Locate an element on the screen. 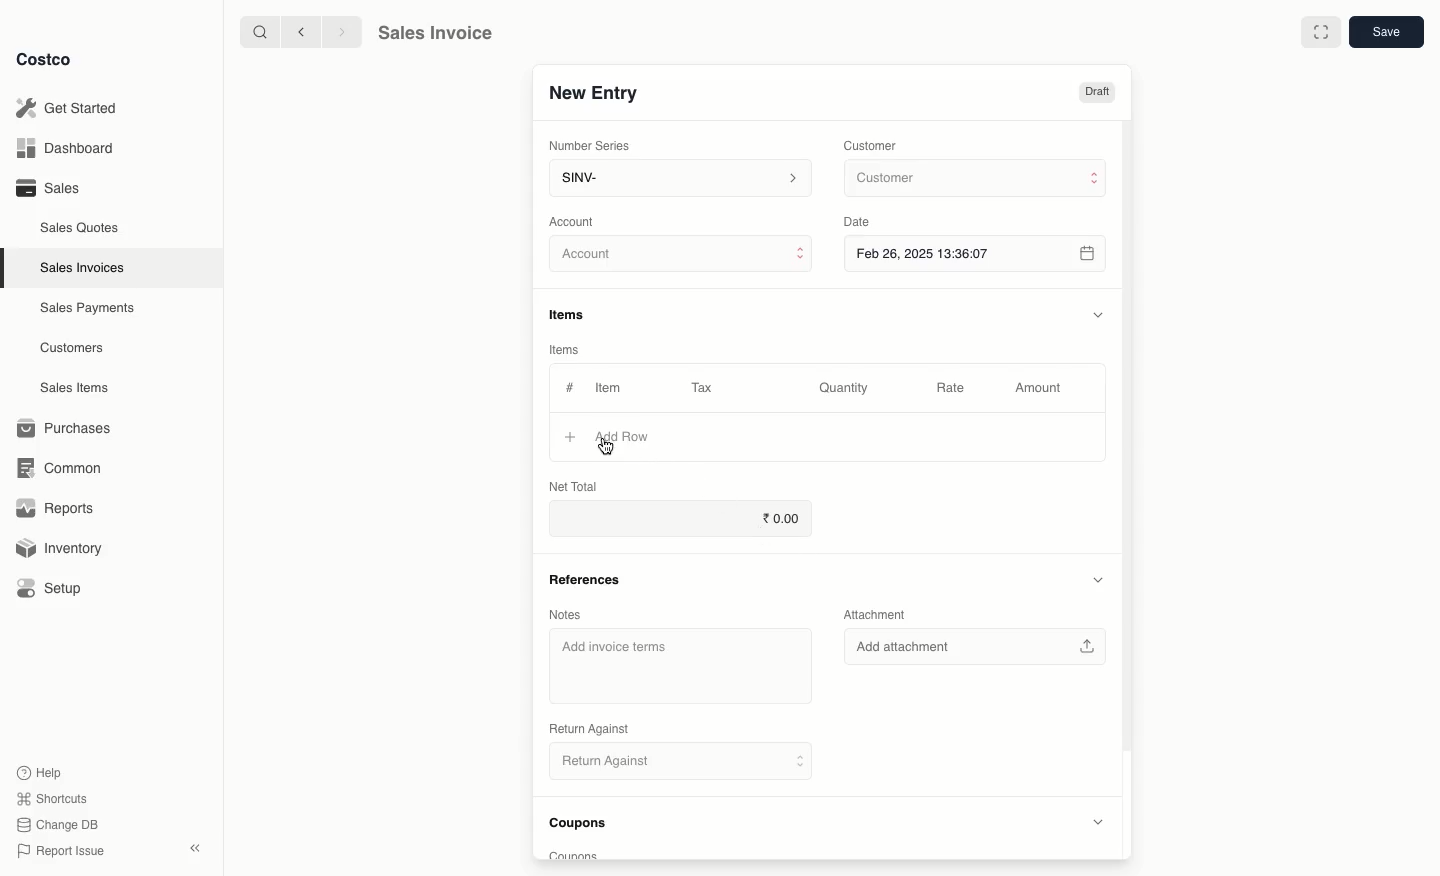 Image resolution: width=1440 pixels, height=876 pixels. Sales Quotes is located at coordinates (82, 227).